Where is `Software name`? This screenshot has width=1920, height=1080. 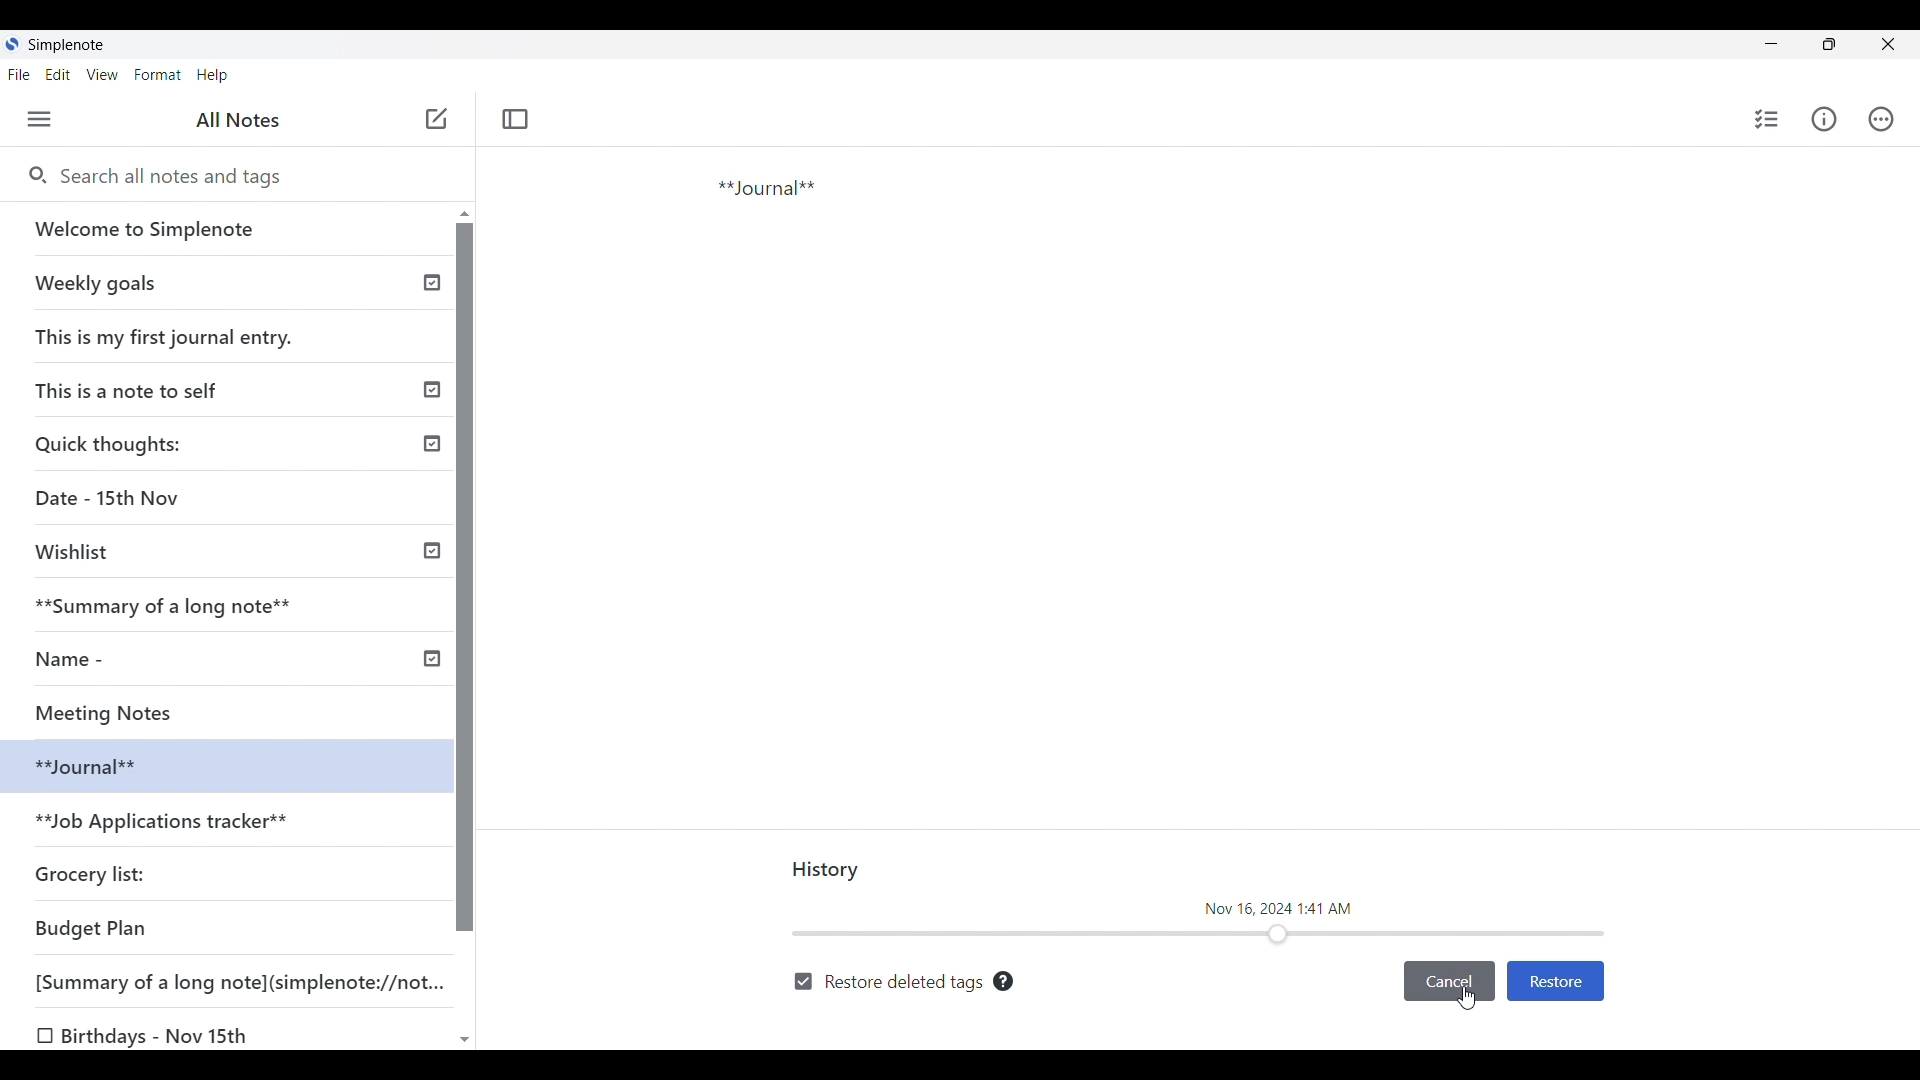
Software name is located at coordinates (68, 45).